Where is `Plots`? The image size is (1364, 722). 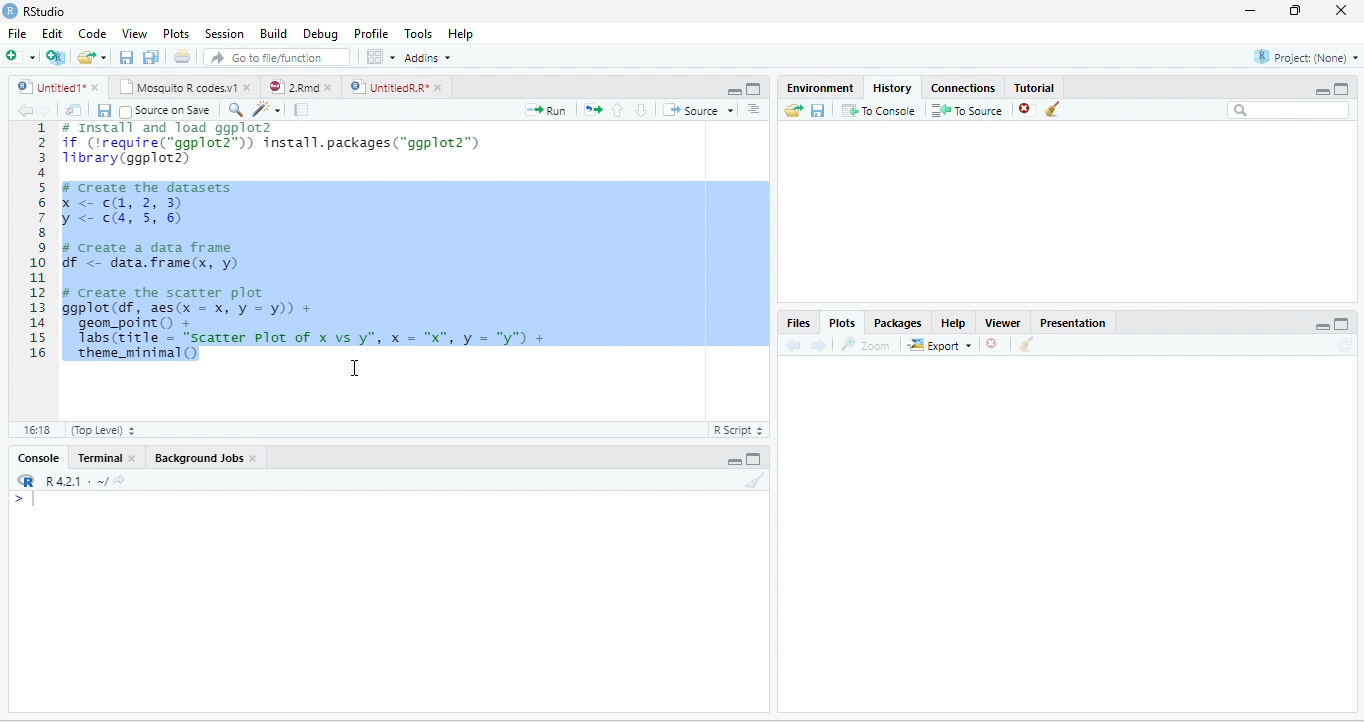
Plots is located at coordinates (842, 321).